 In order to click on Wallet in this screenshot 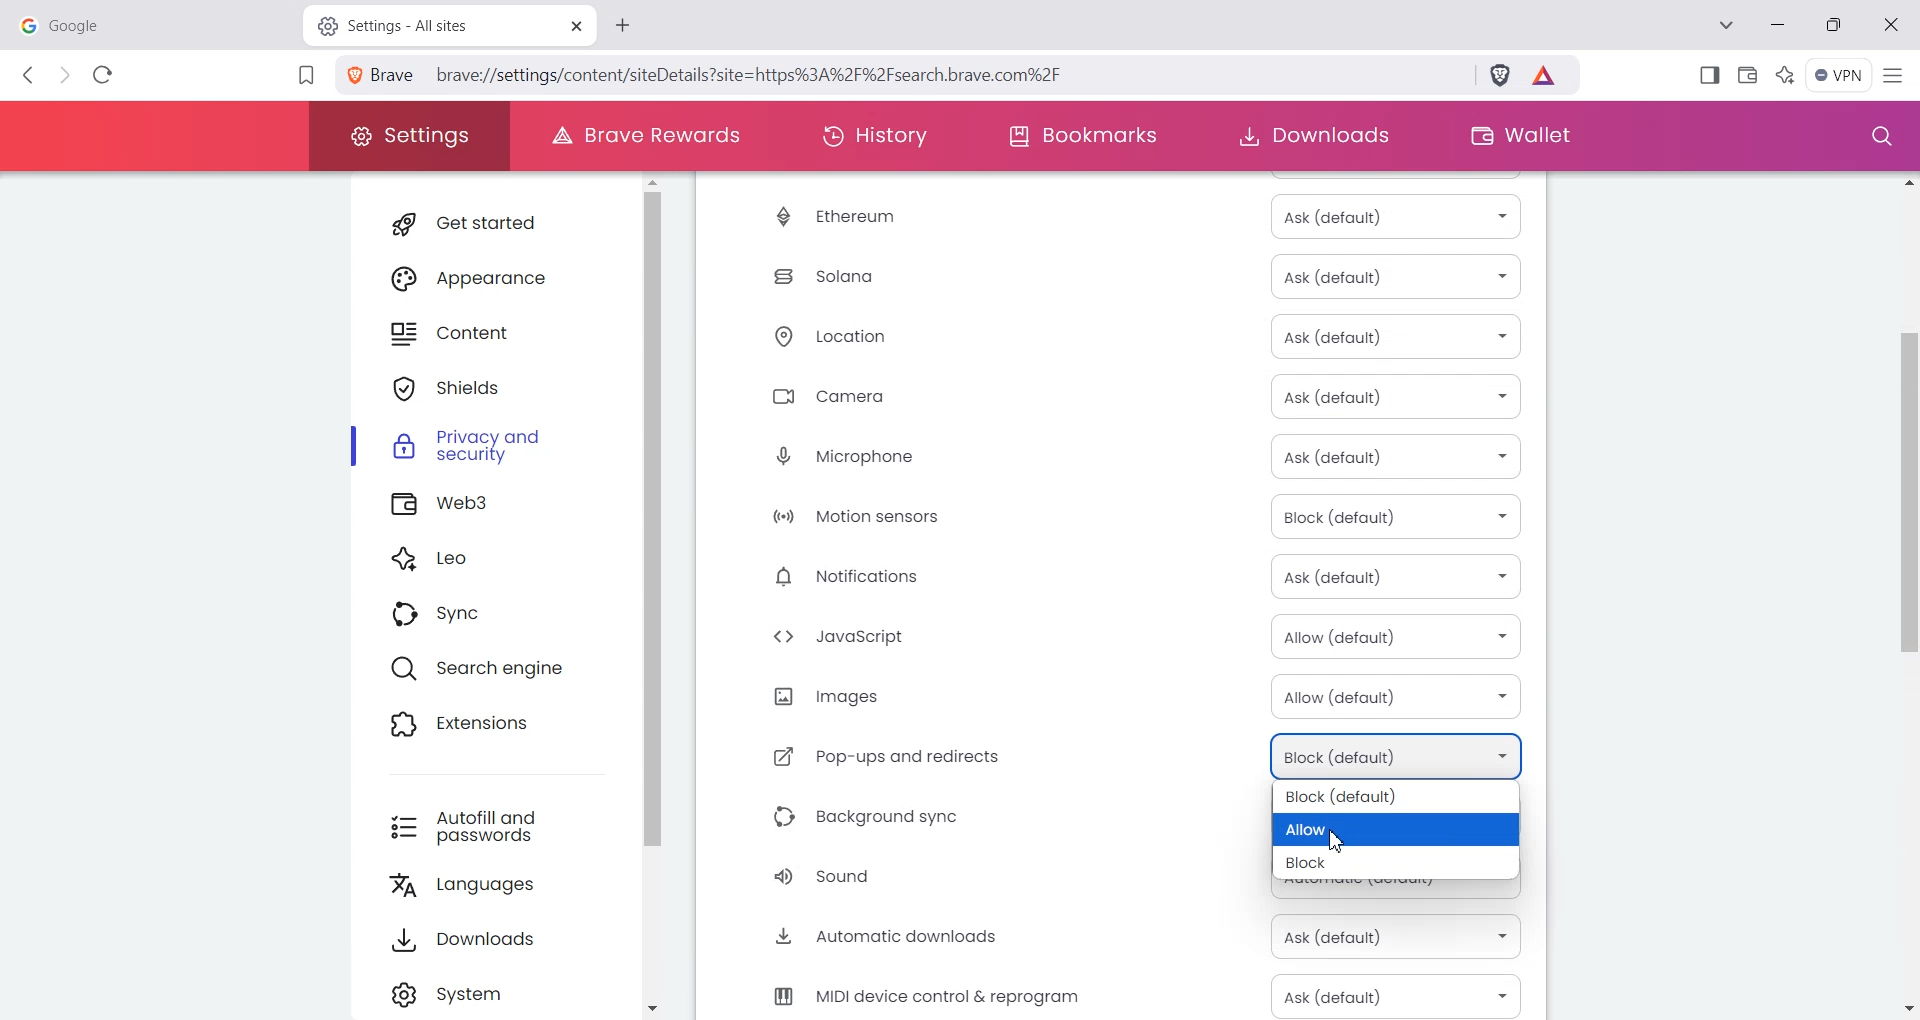, I will do `click(1517, 136)`.